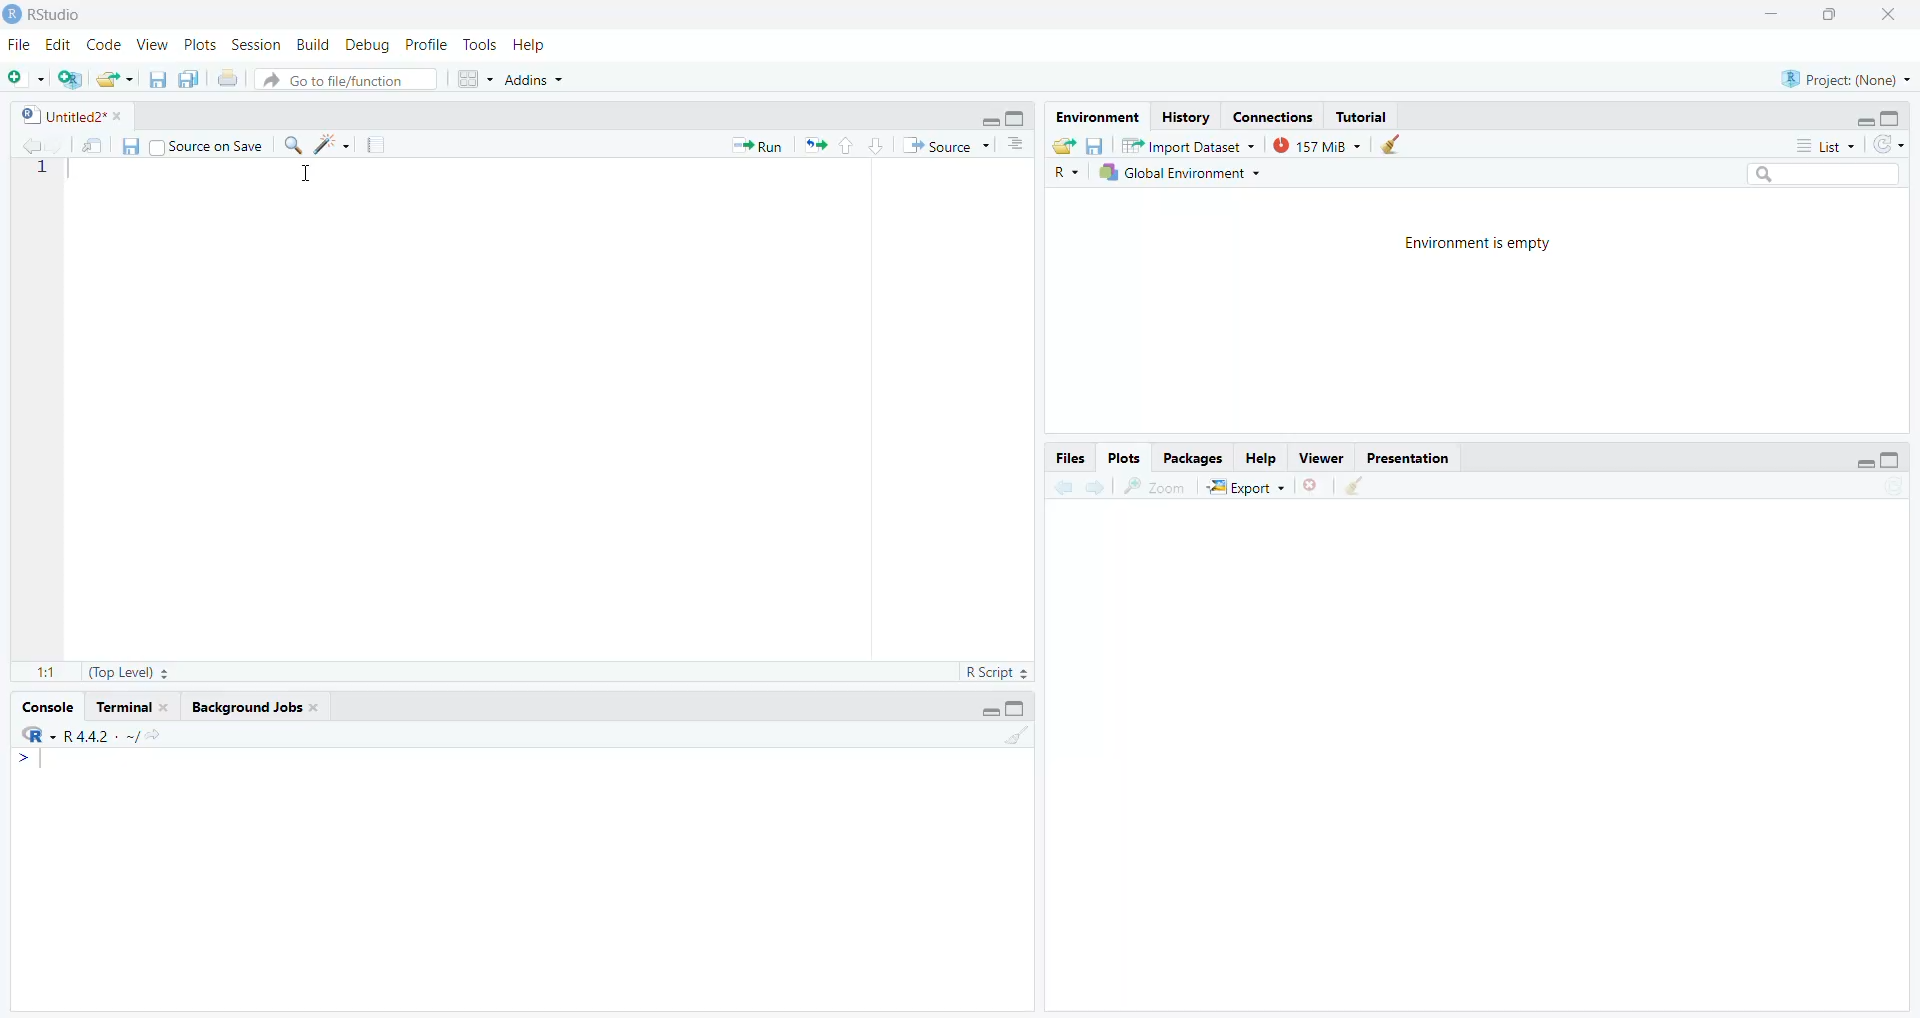  Describe the element at coordinates (1324, 457) in the screenshot. I see `Viewer` at that location.